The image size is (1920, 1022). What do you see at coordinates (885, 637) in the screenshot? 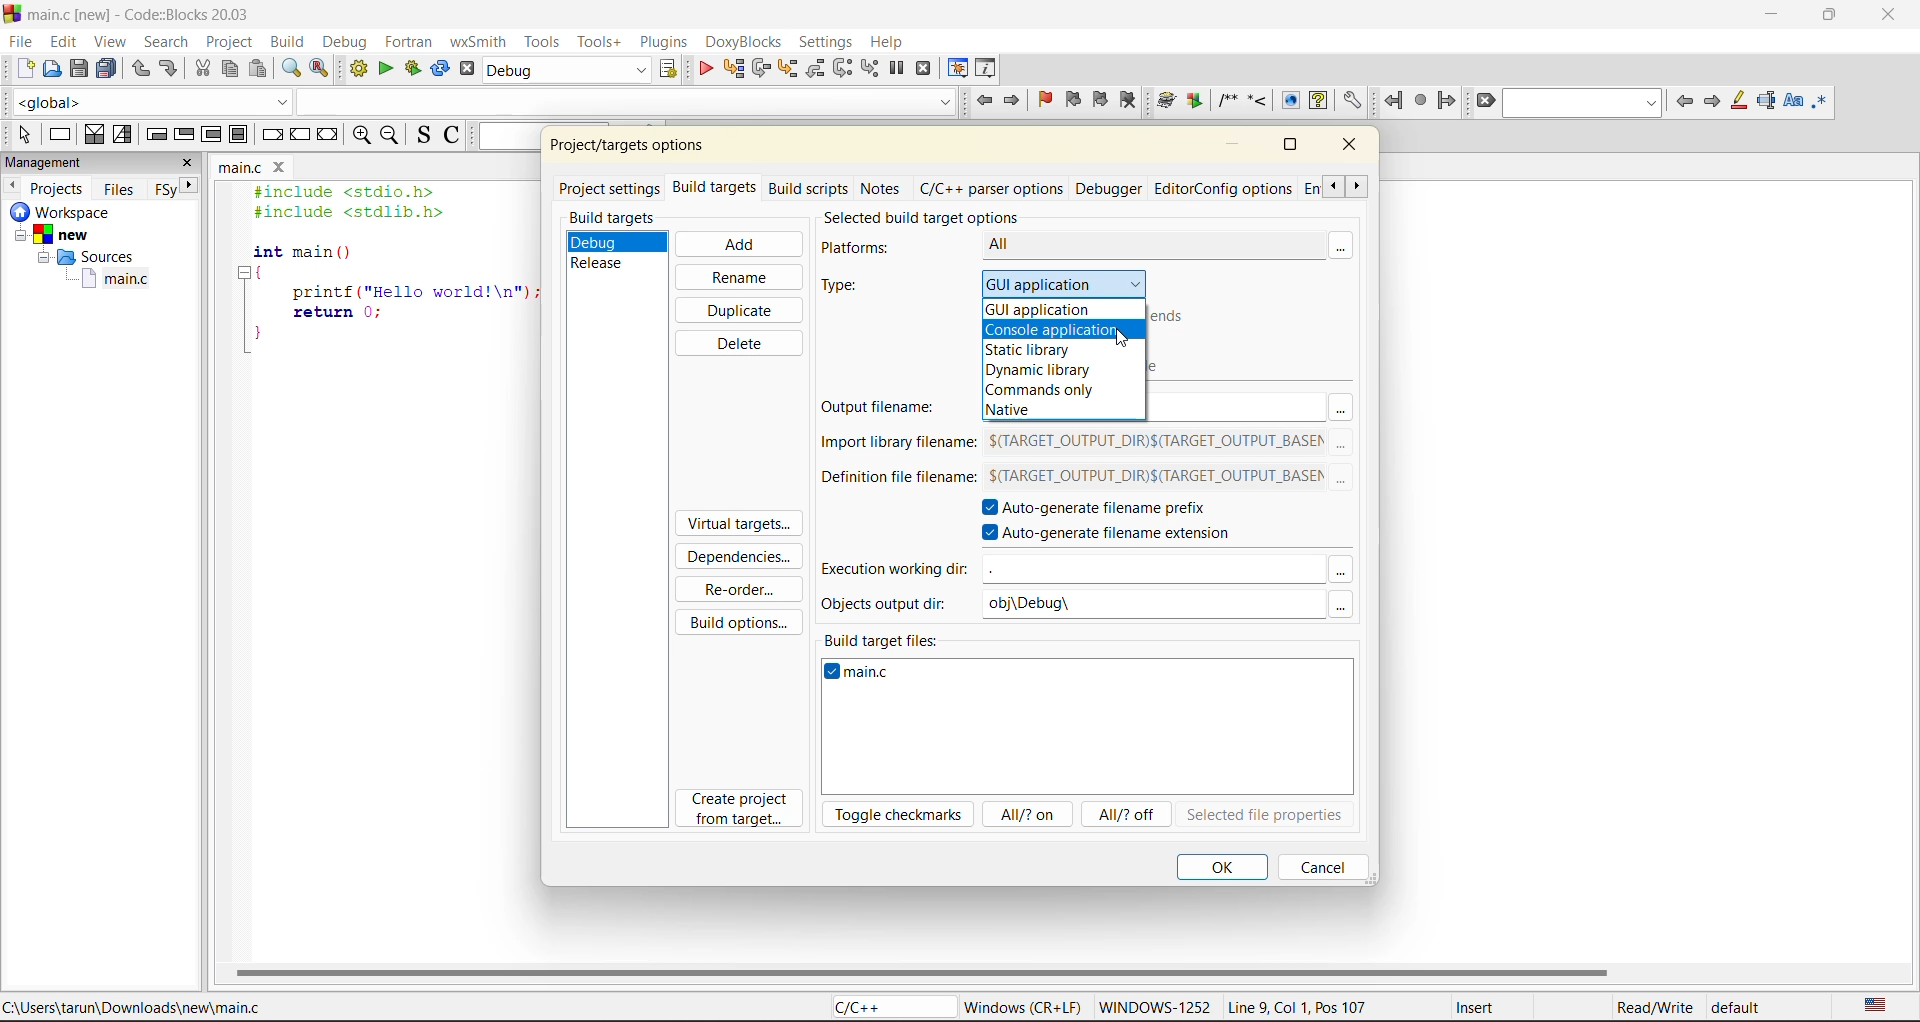
I see `build target files` at bounding box center [885, 637].